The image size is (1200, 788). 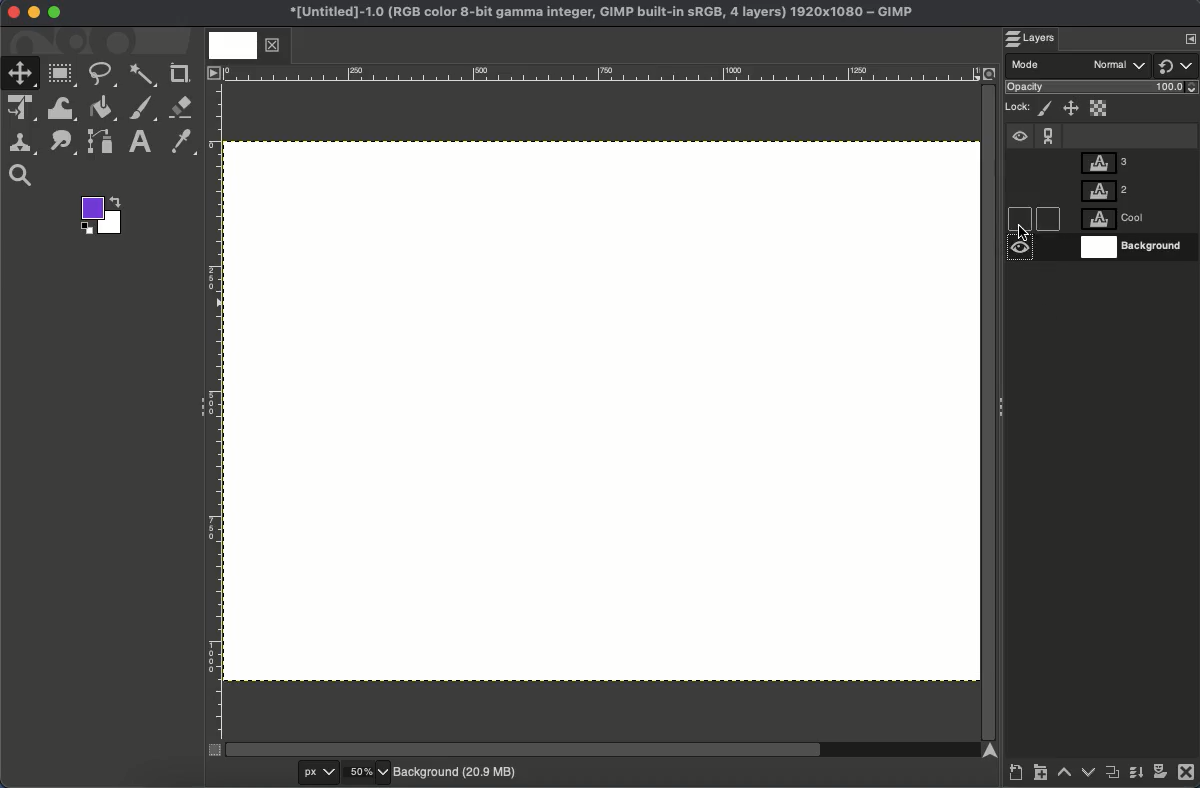 What do you see at coordinates (1104, 89) in the screenshot?
I see `Opacity` at bounding box center [1104, 89].